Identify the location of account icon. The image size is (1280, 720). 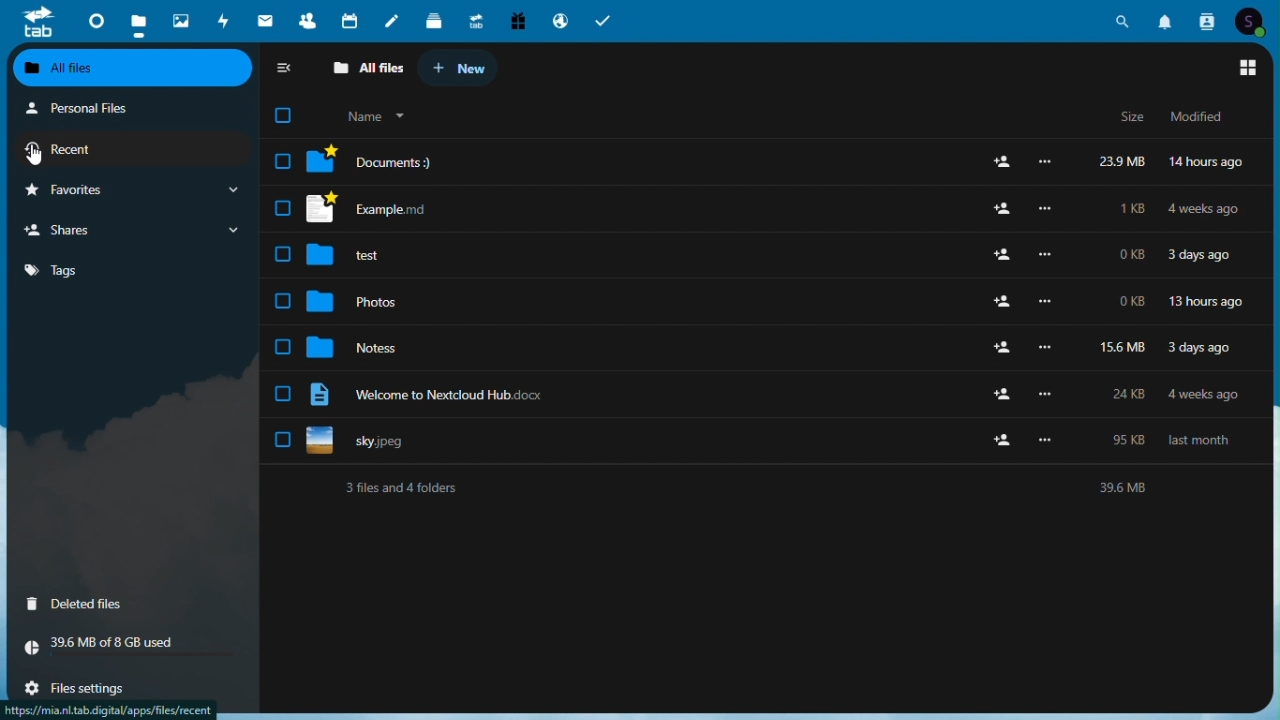
(1254, 22).